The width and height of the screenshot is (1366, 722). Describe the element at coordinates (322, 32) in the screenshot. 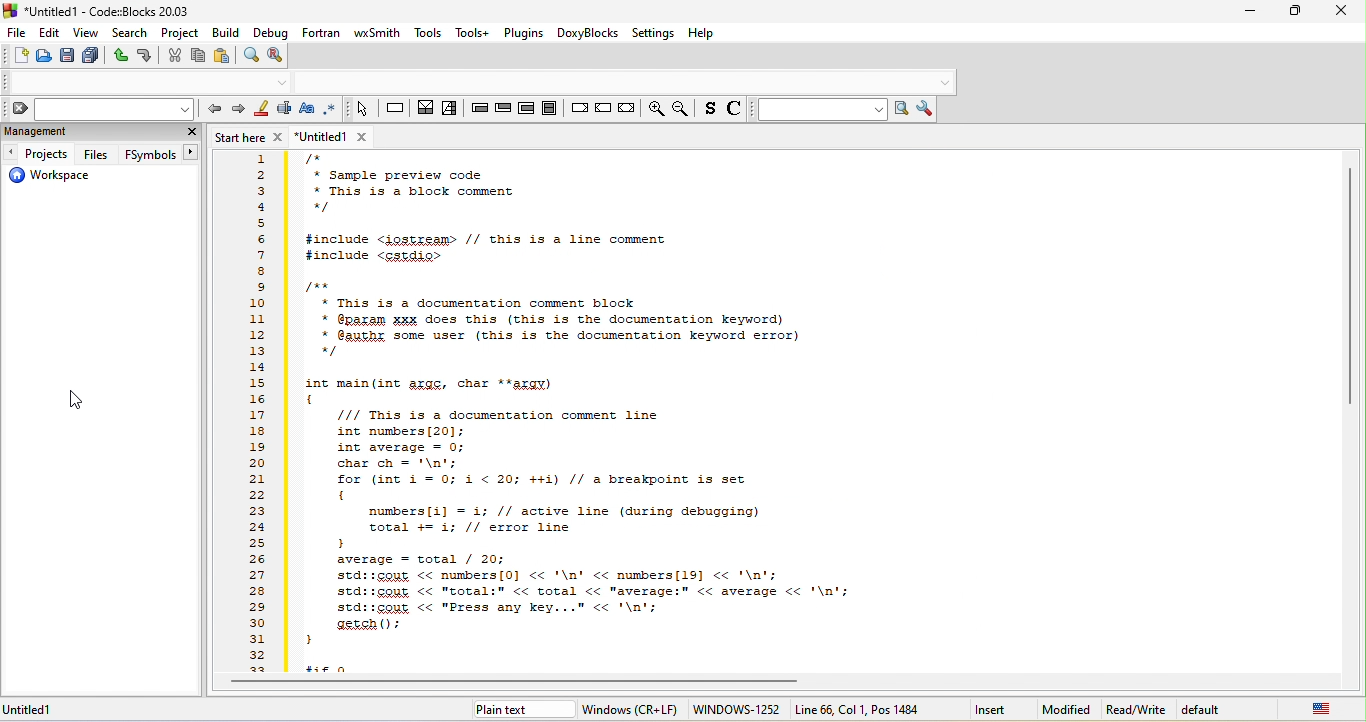

I see `fortran` at that location.